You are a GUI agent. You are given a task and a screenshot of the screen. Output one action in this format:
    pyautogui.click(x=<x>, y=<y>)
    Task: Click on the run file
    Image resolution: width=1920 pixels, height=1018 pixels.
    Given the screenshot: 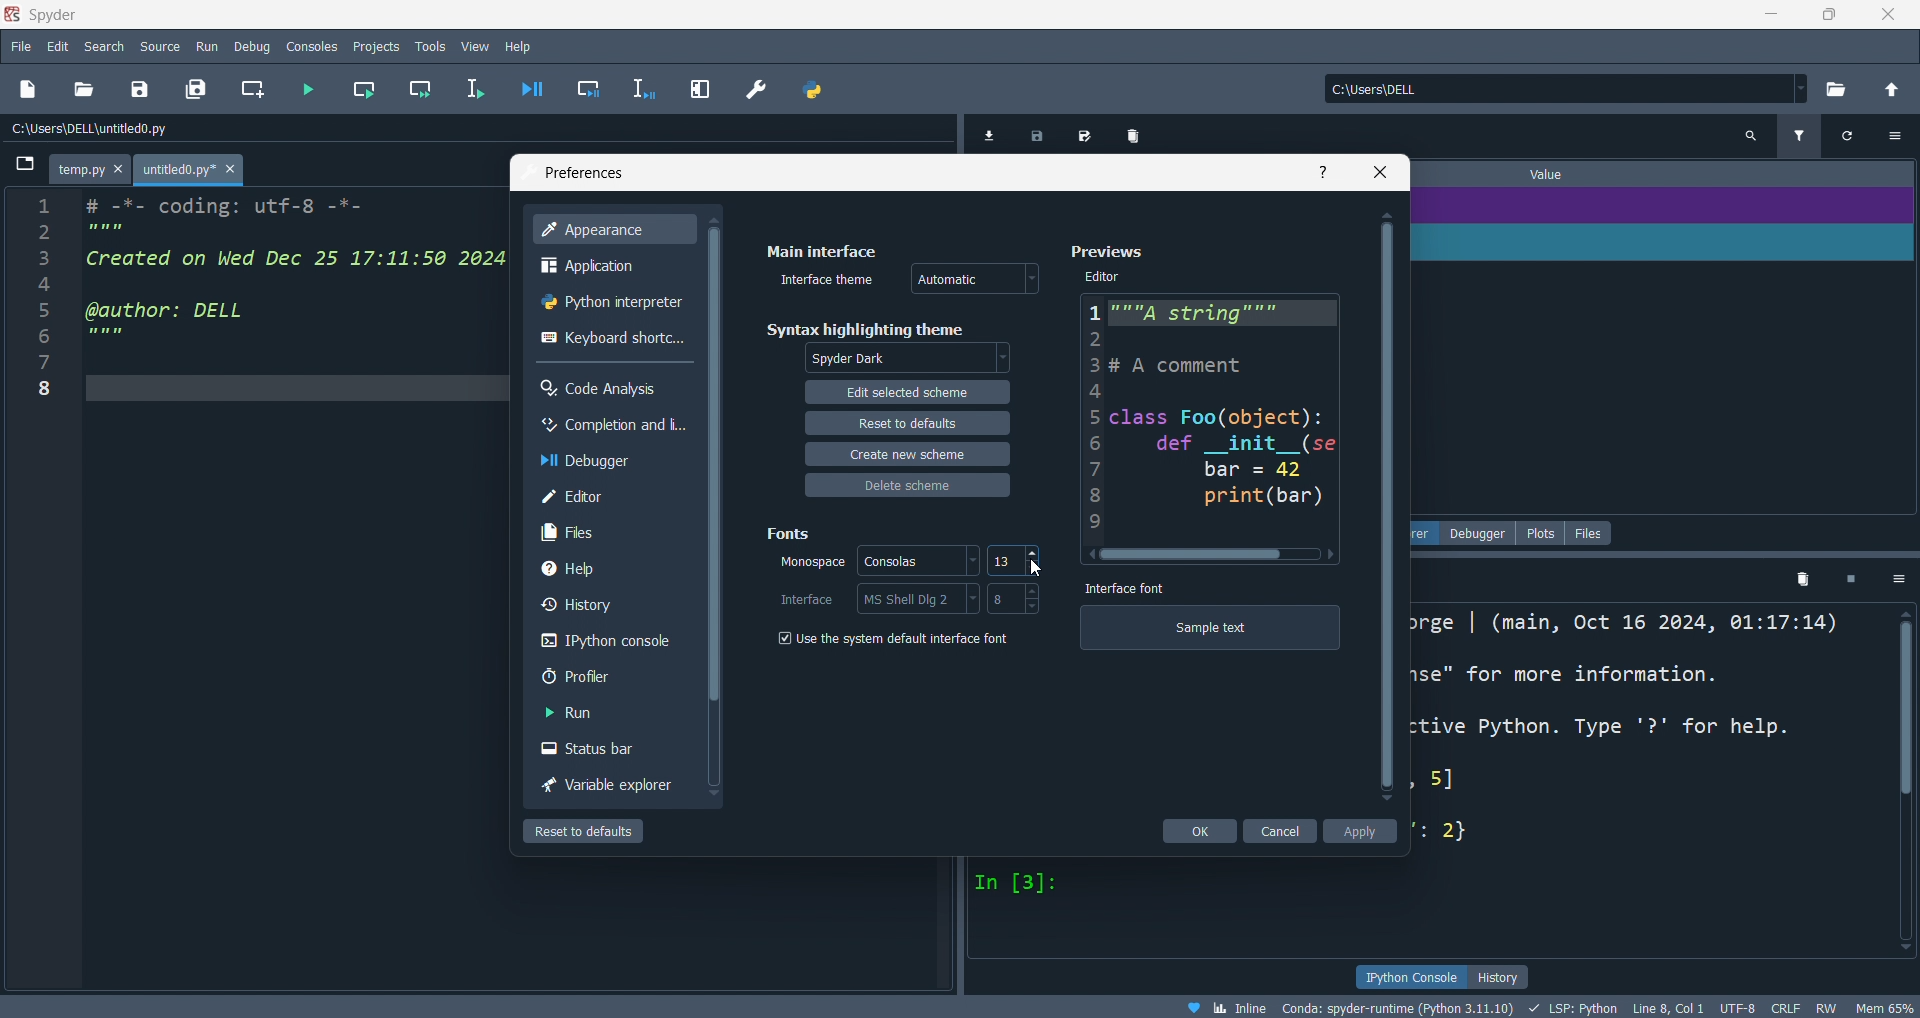 What is the action you would take?
    pyautogui.click(x=315, y=89)
    